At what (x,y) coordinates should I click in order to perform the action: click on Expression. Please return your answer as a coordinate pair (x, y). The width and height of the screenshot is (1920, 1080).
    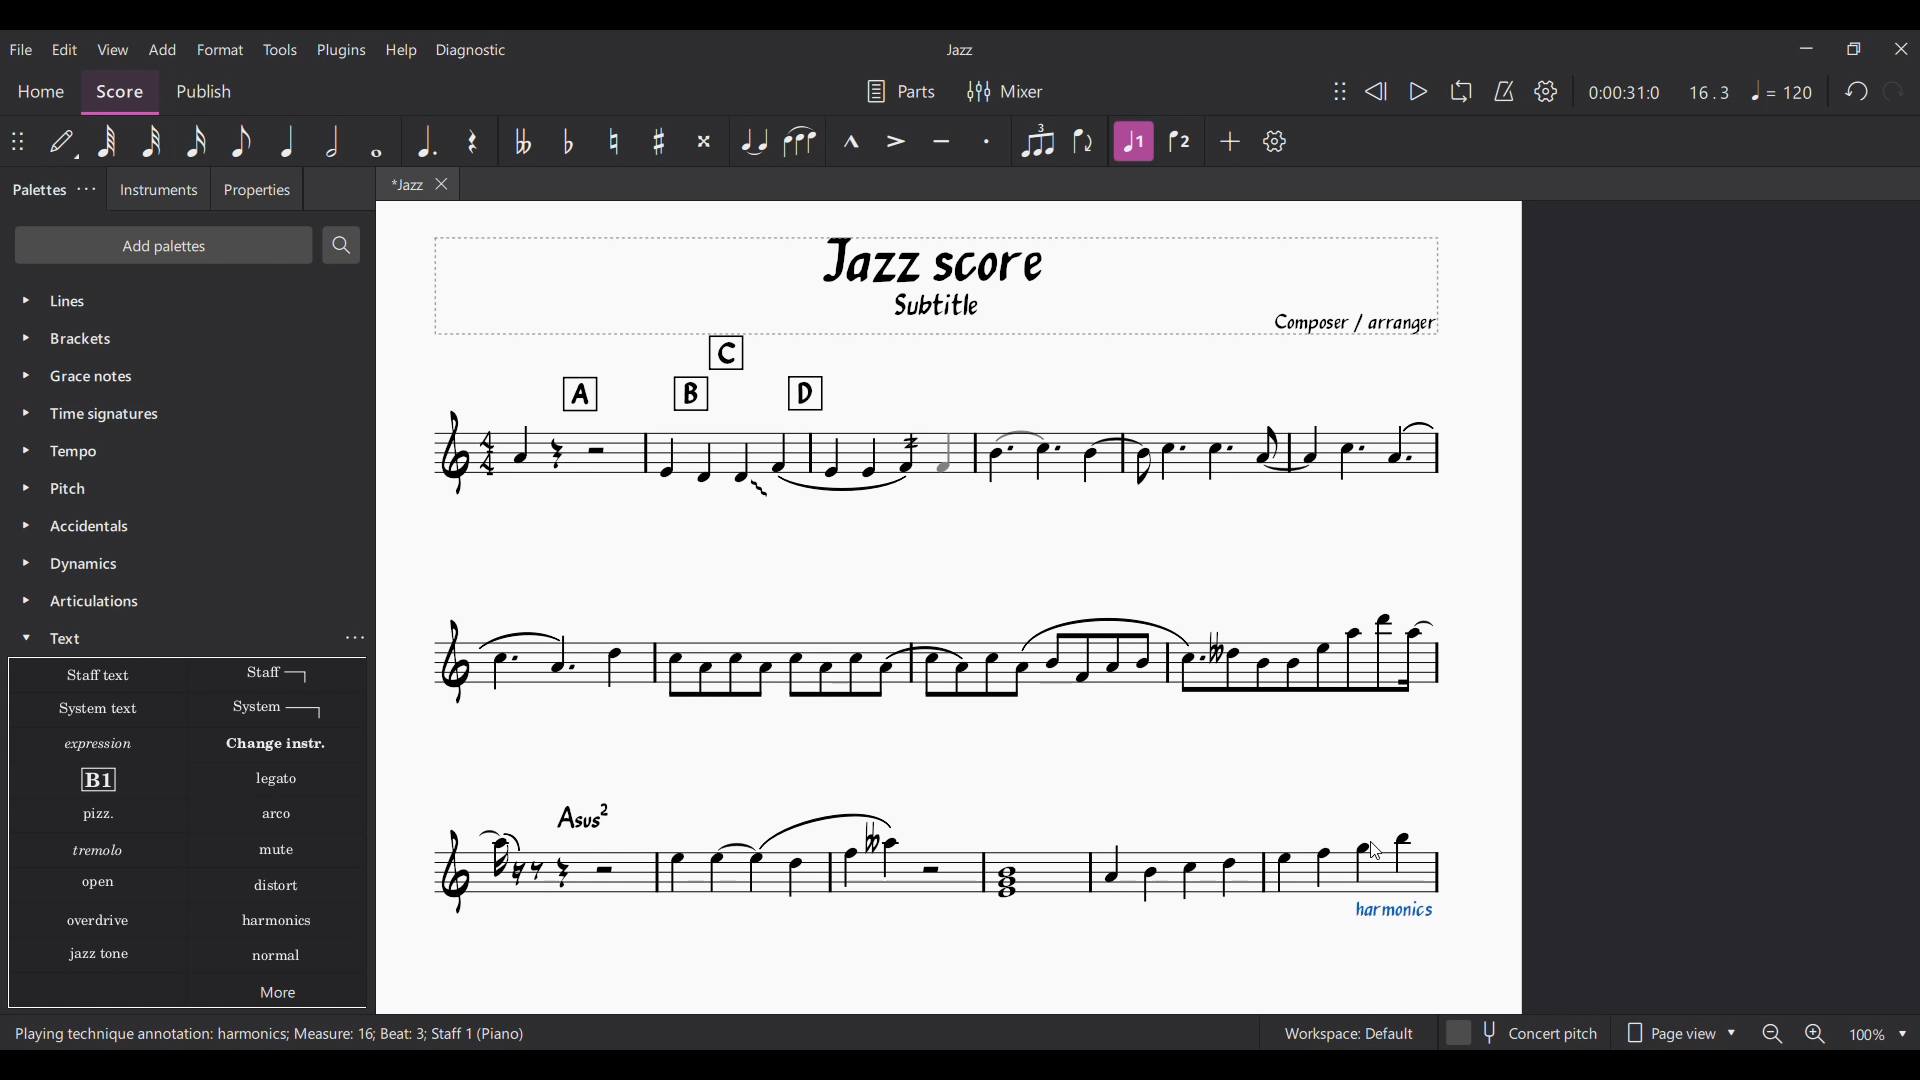
    Looking at the image, I should click on (102, 744).